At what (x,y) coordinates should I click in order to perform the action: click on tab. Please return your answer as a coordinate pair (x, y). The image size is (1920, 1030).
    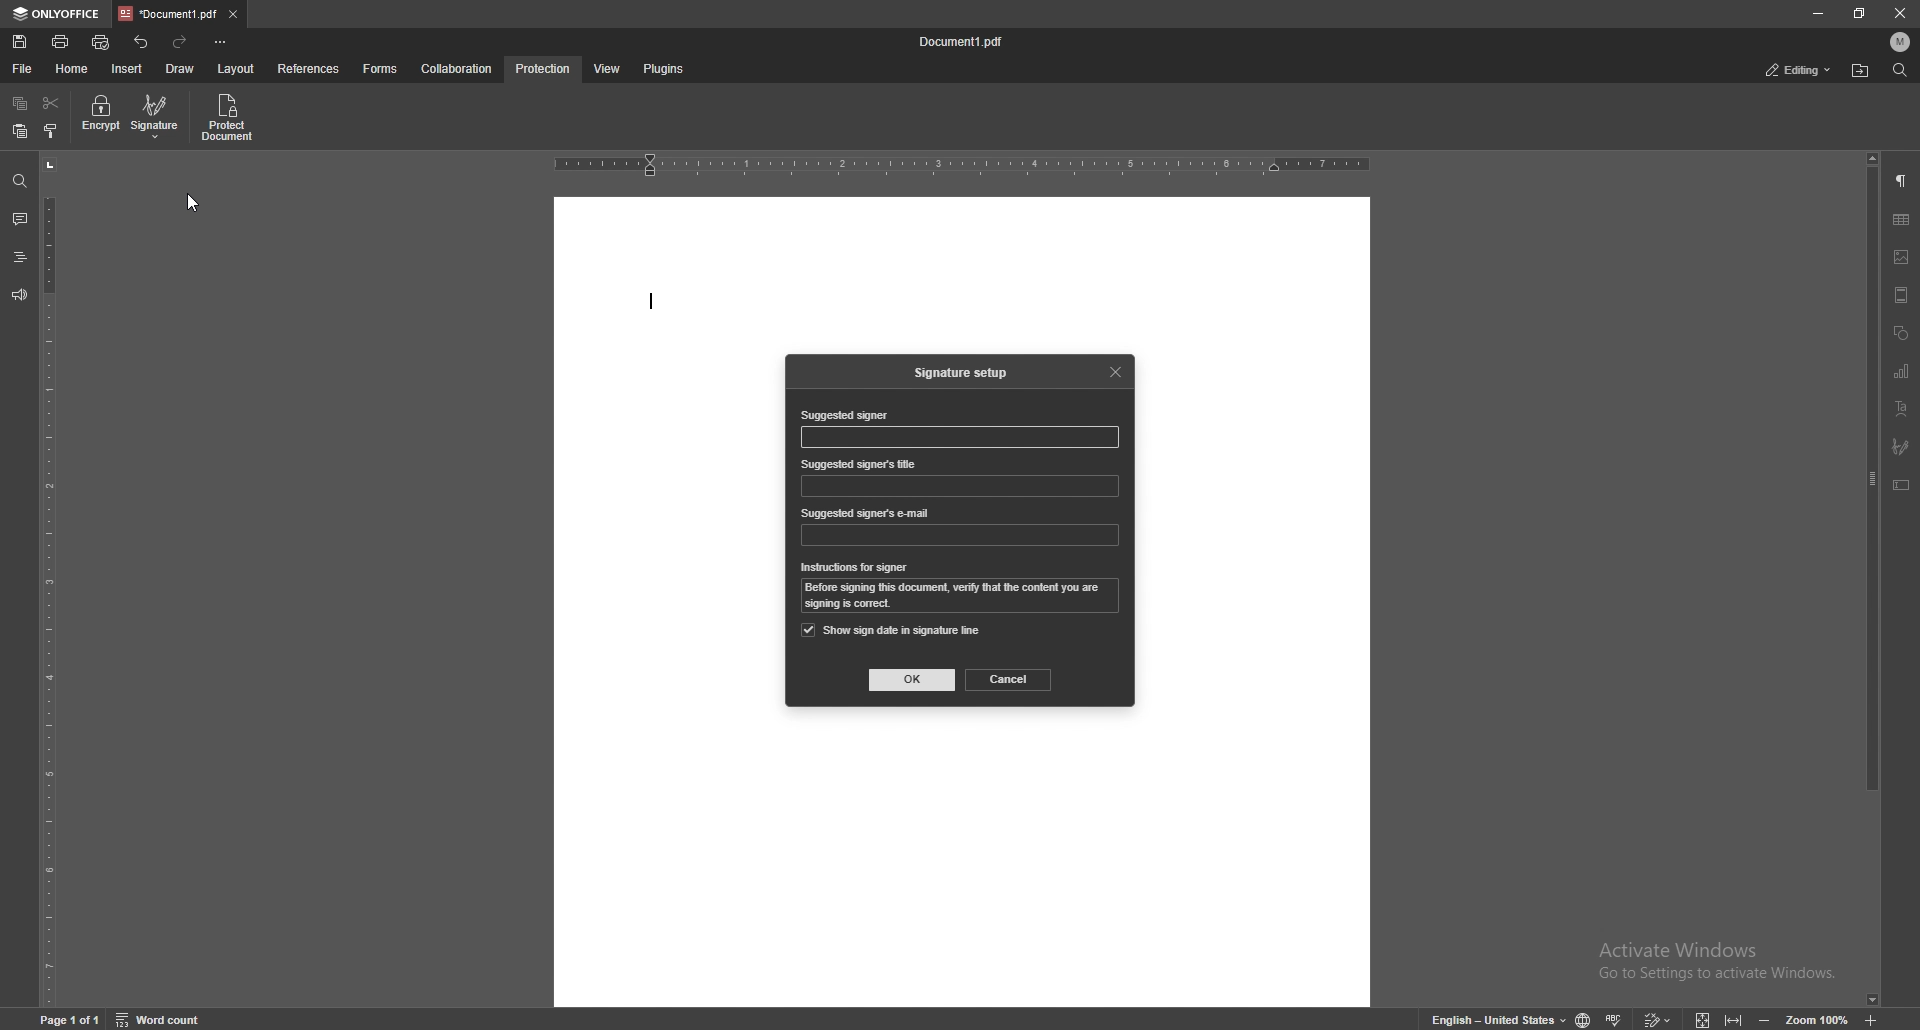
    Looking at the image, I should click on (167, 13).